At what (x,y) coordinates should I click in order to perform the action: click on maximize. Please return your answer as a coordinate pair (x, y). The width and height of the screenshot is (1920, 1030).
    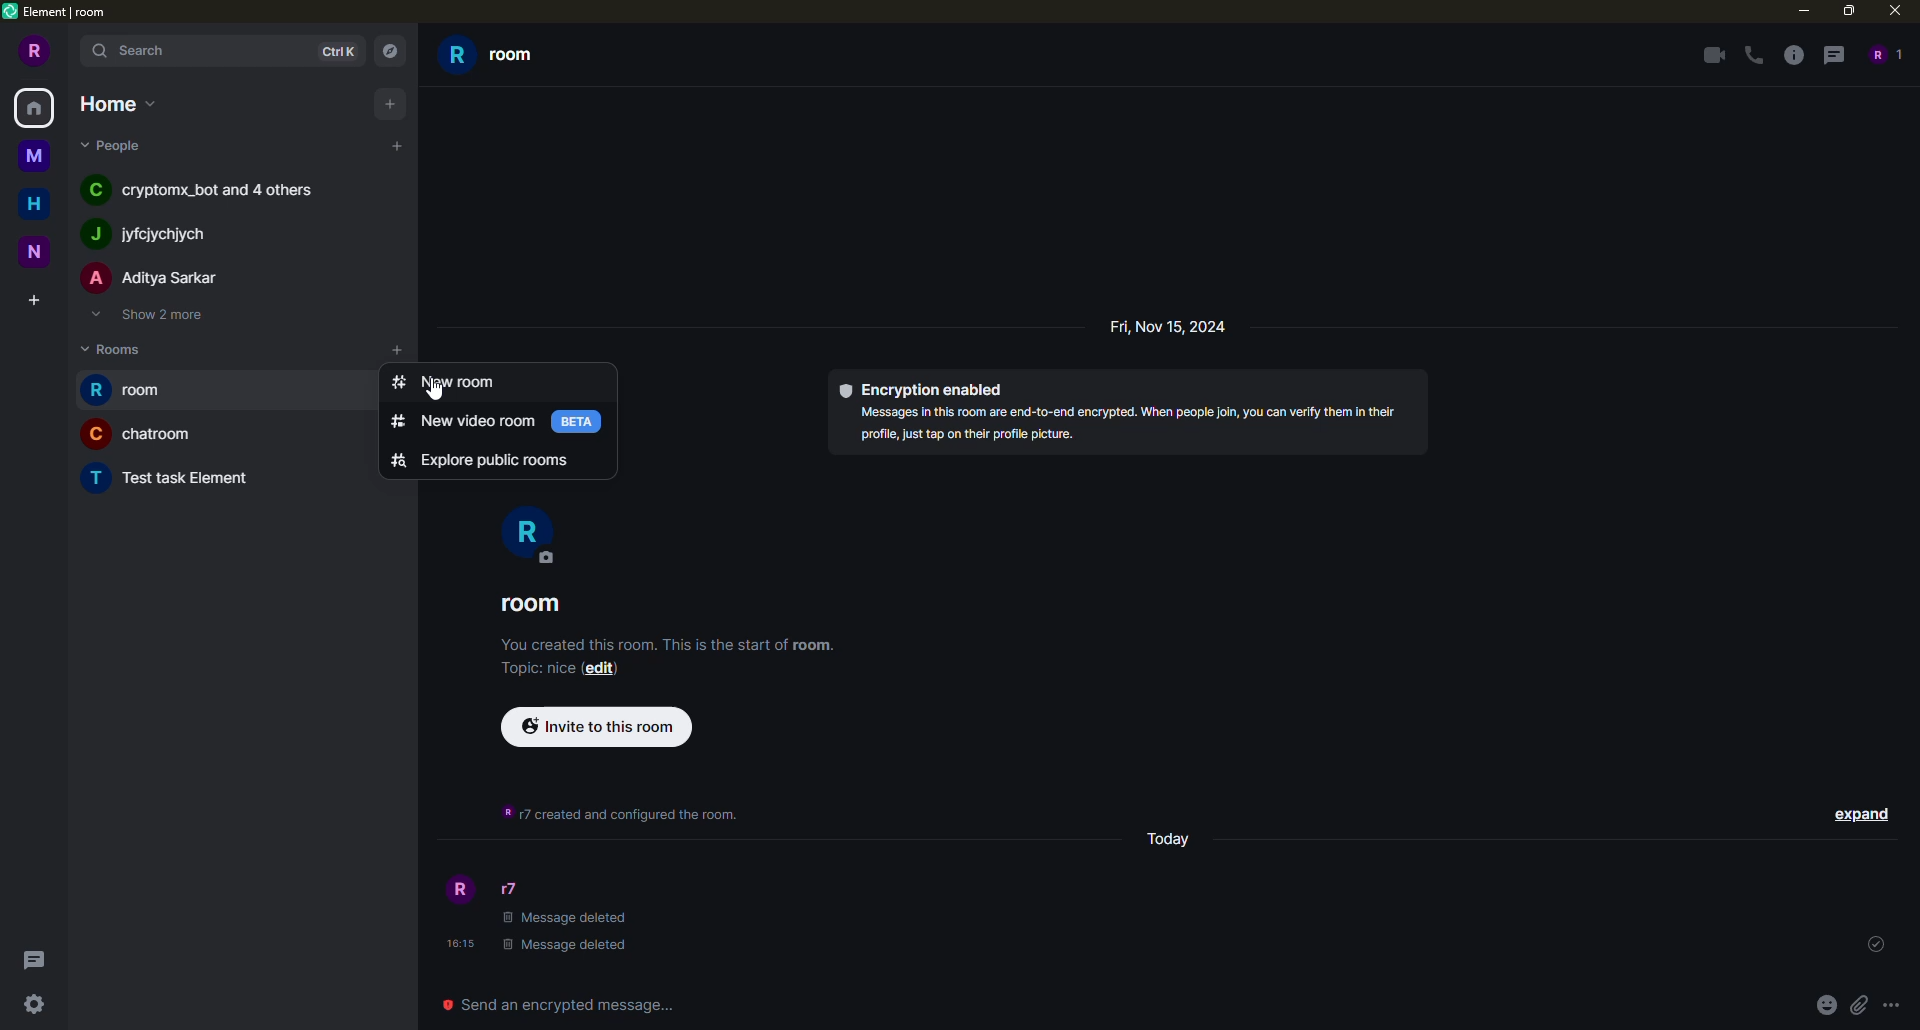
    Looking at the image, I should click on (1845, 11).